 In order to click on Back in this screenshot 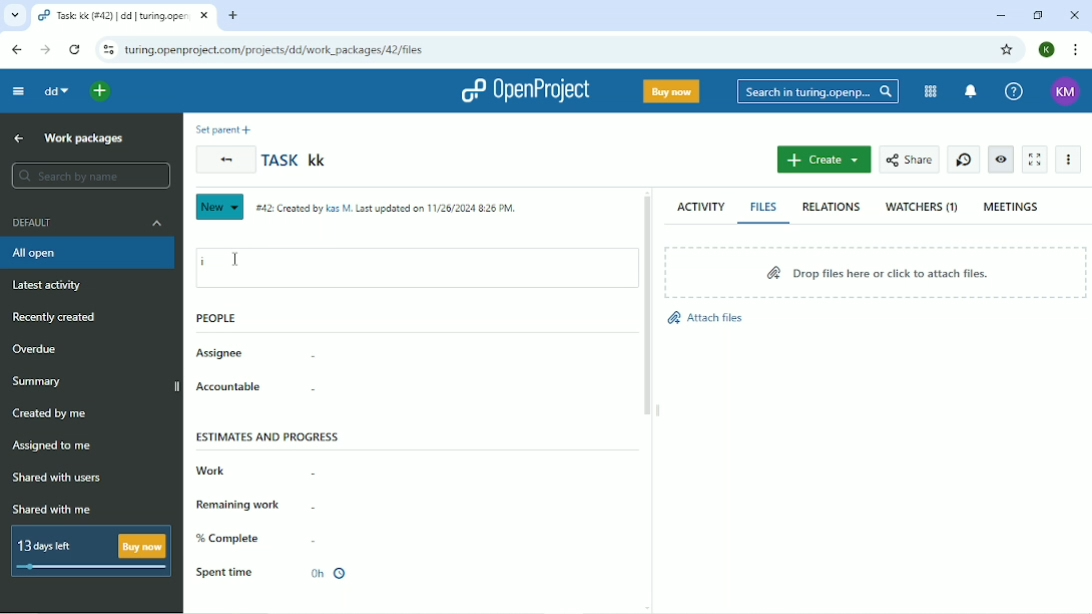, I will do `click(225, 159)`.